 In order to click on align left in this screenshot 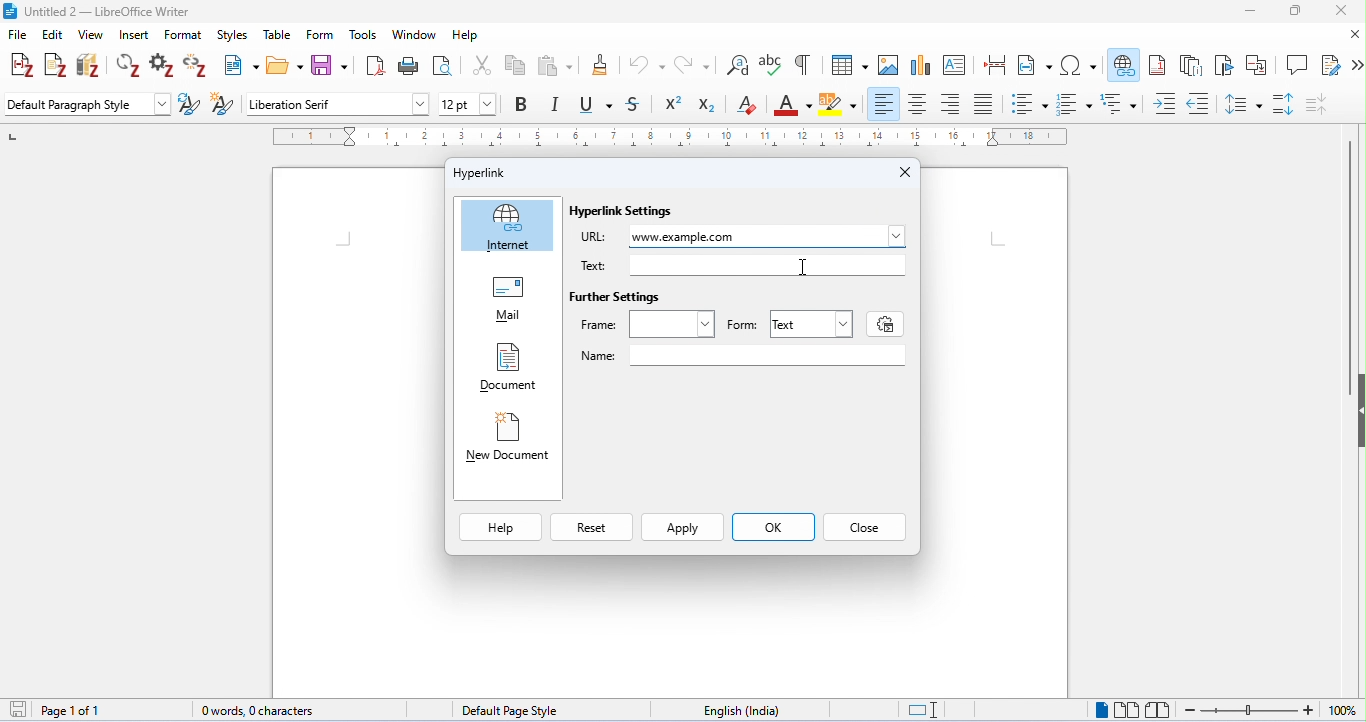, I will do `click(884, 104)`.